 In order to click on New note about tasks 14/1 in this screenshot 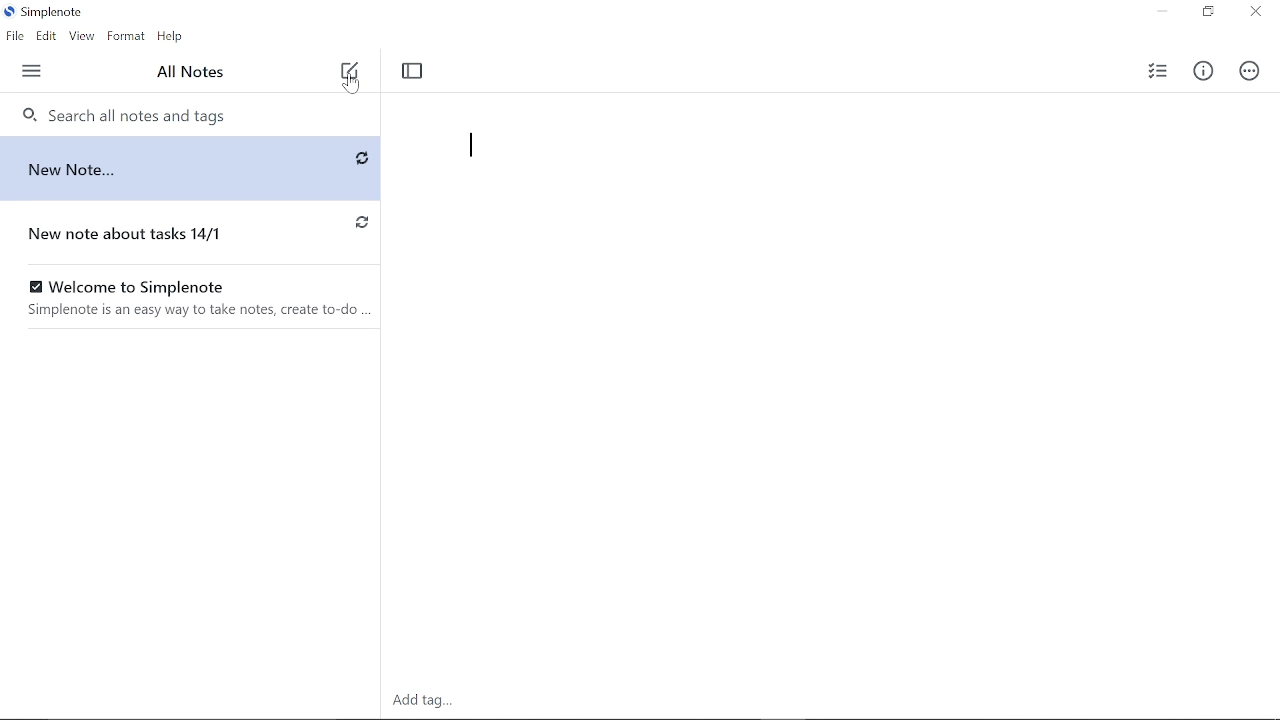, I will do `click(153, 234)`.